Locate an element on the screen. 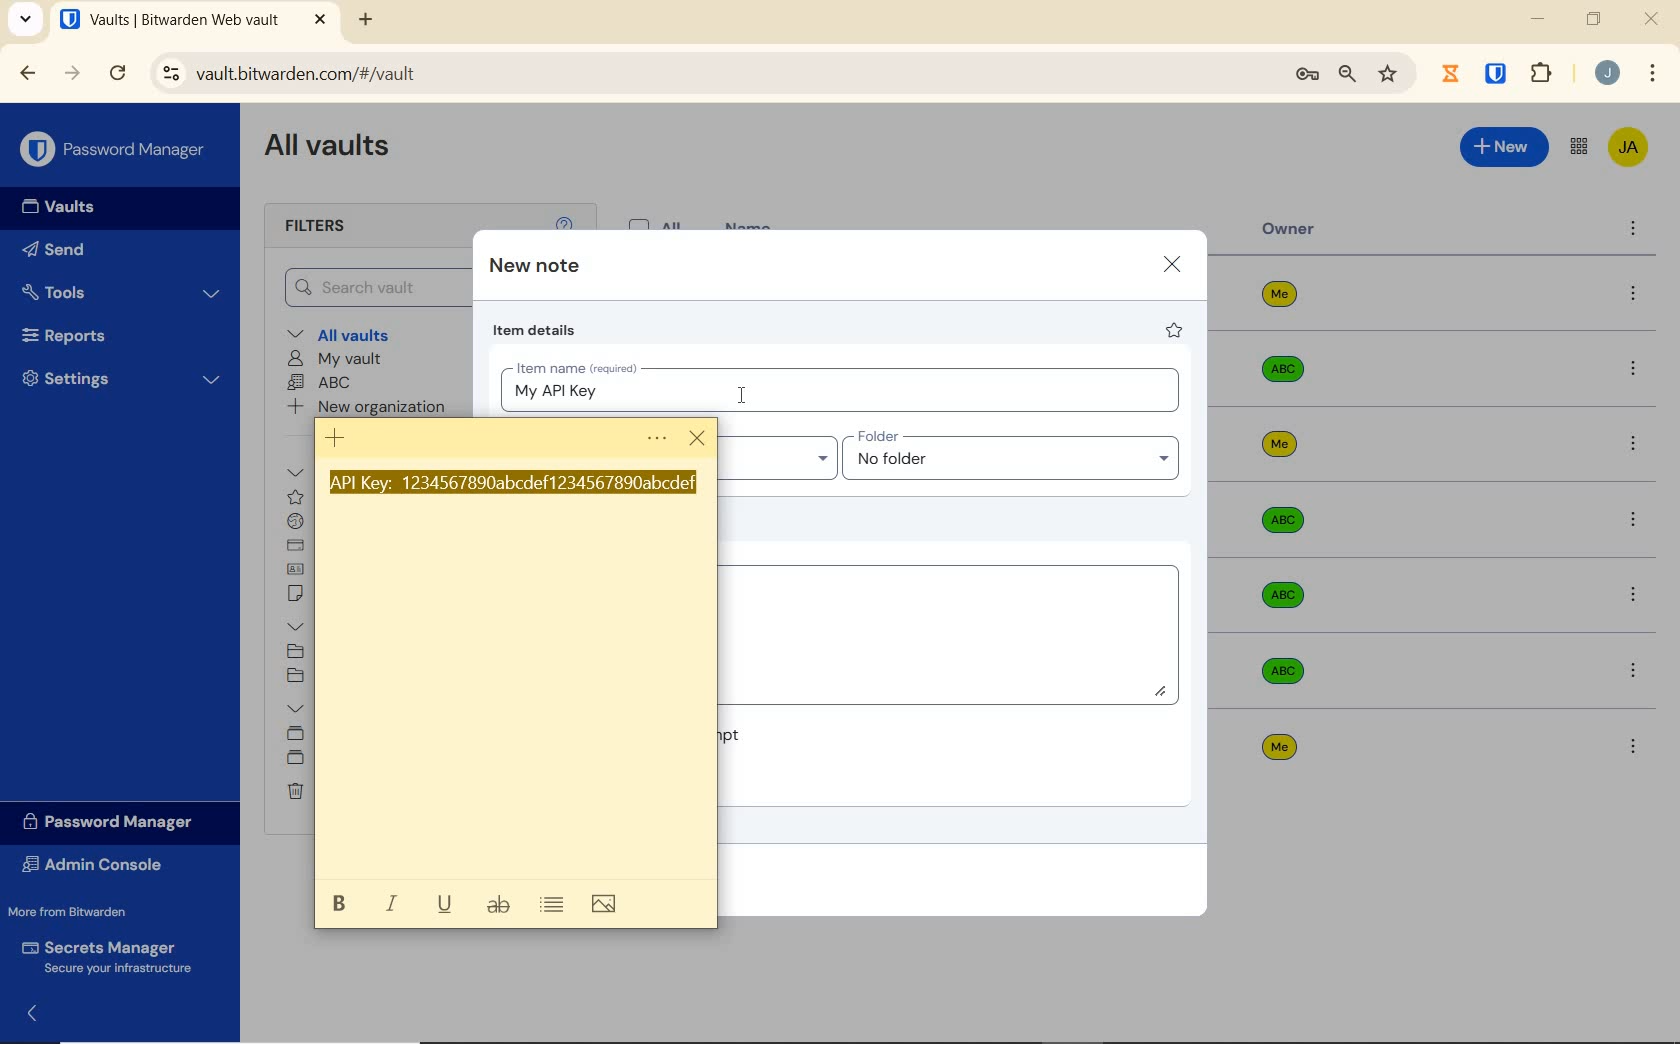 The width and height of the screenshot is (1680, 1044). item details is located at coordinates (535, 333).